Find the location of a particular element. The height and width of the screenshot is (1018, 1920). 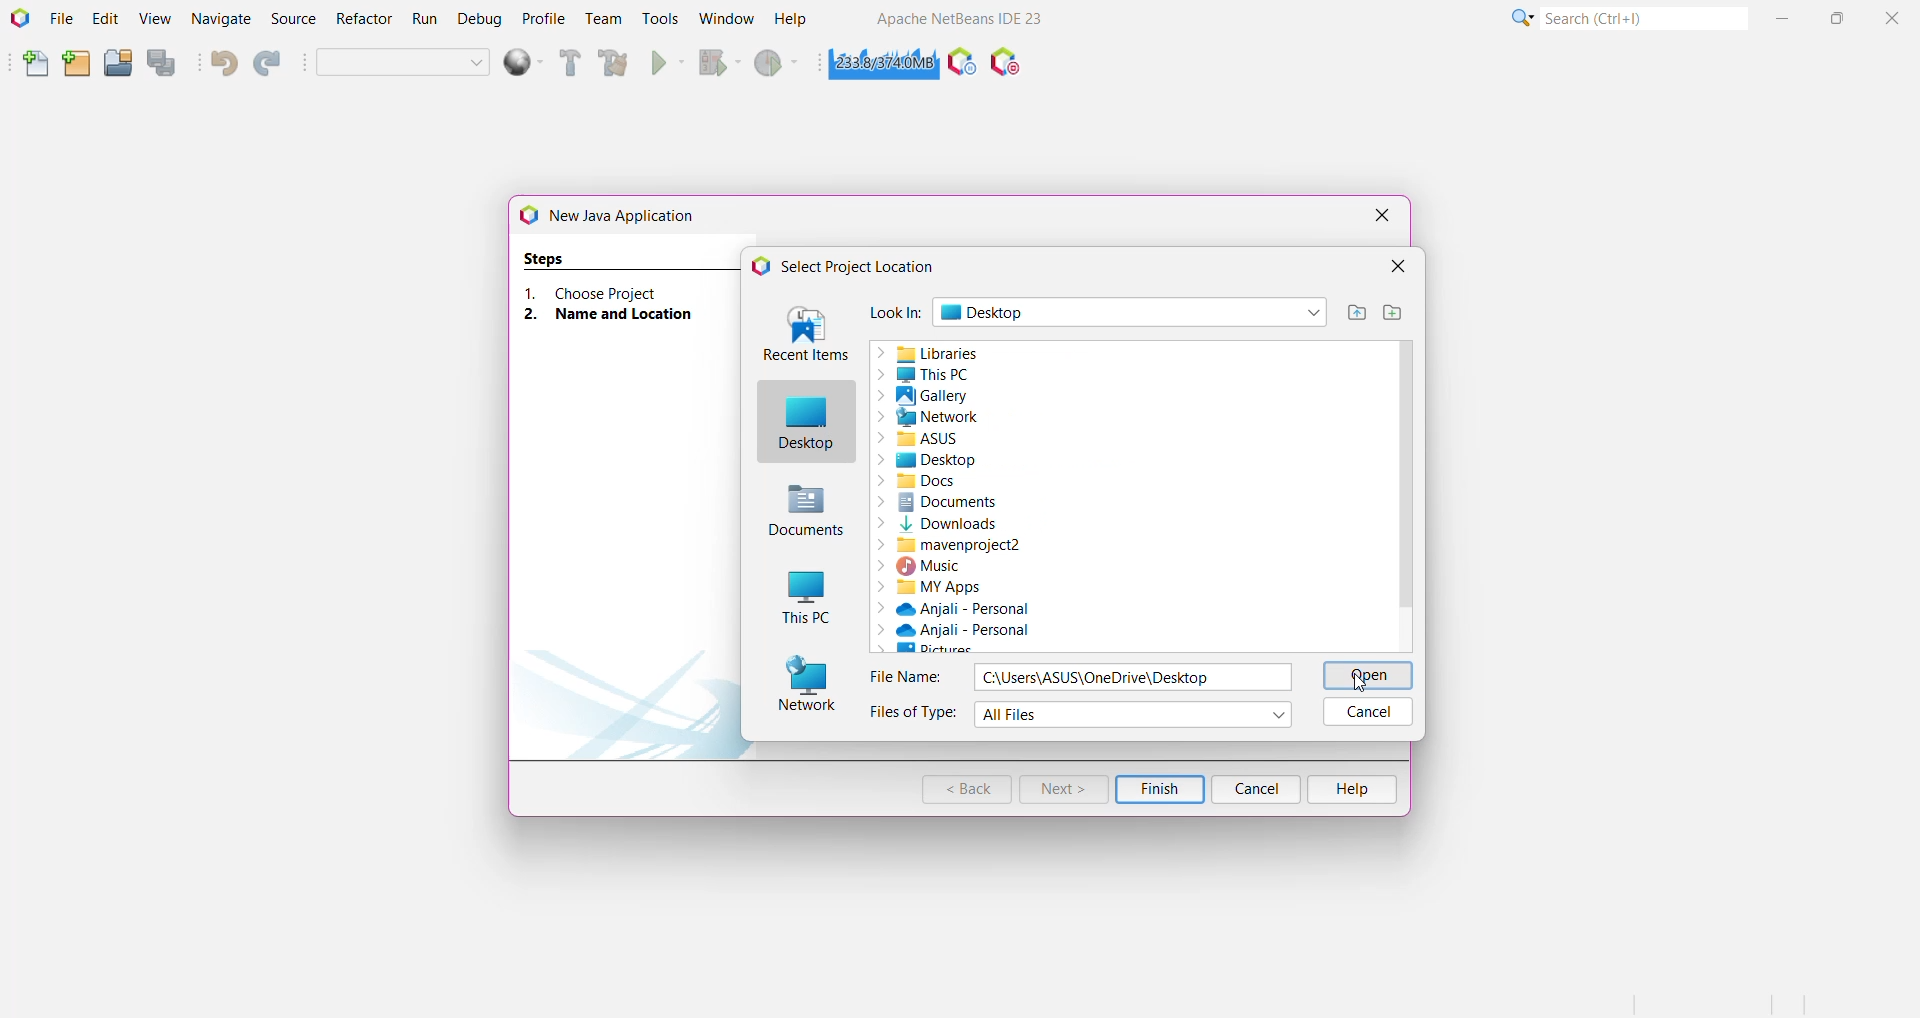

This PC is located at coordinates (987, 376).